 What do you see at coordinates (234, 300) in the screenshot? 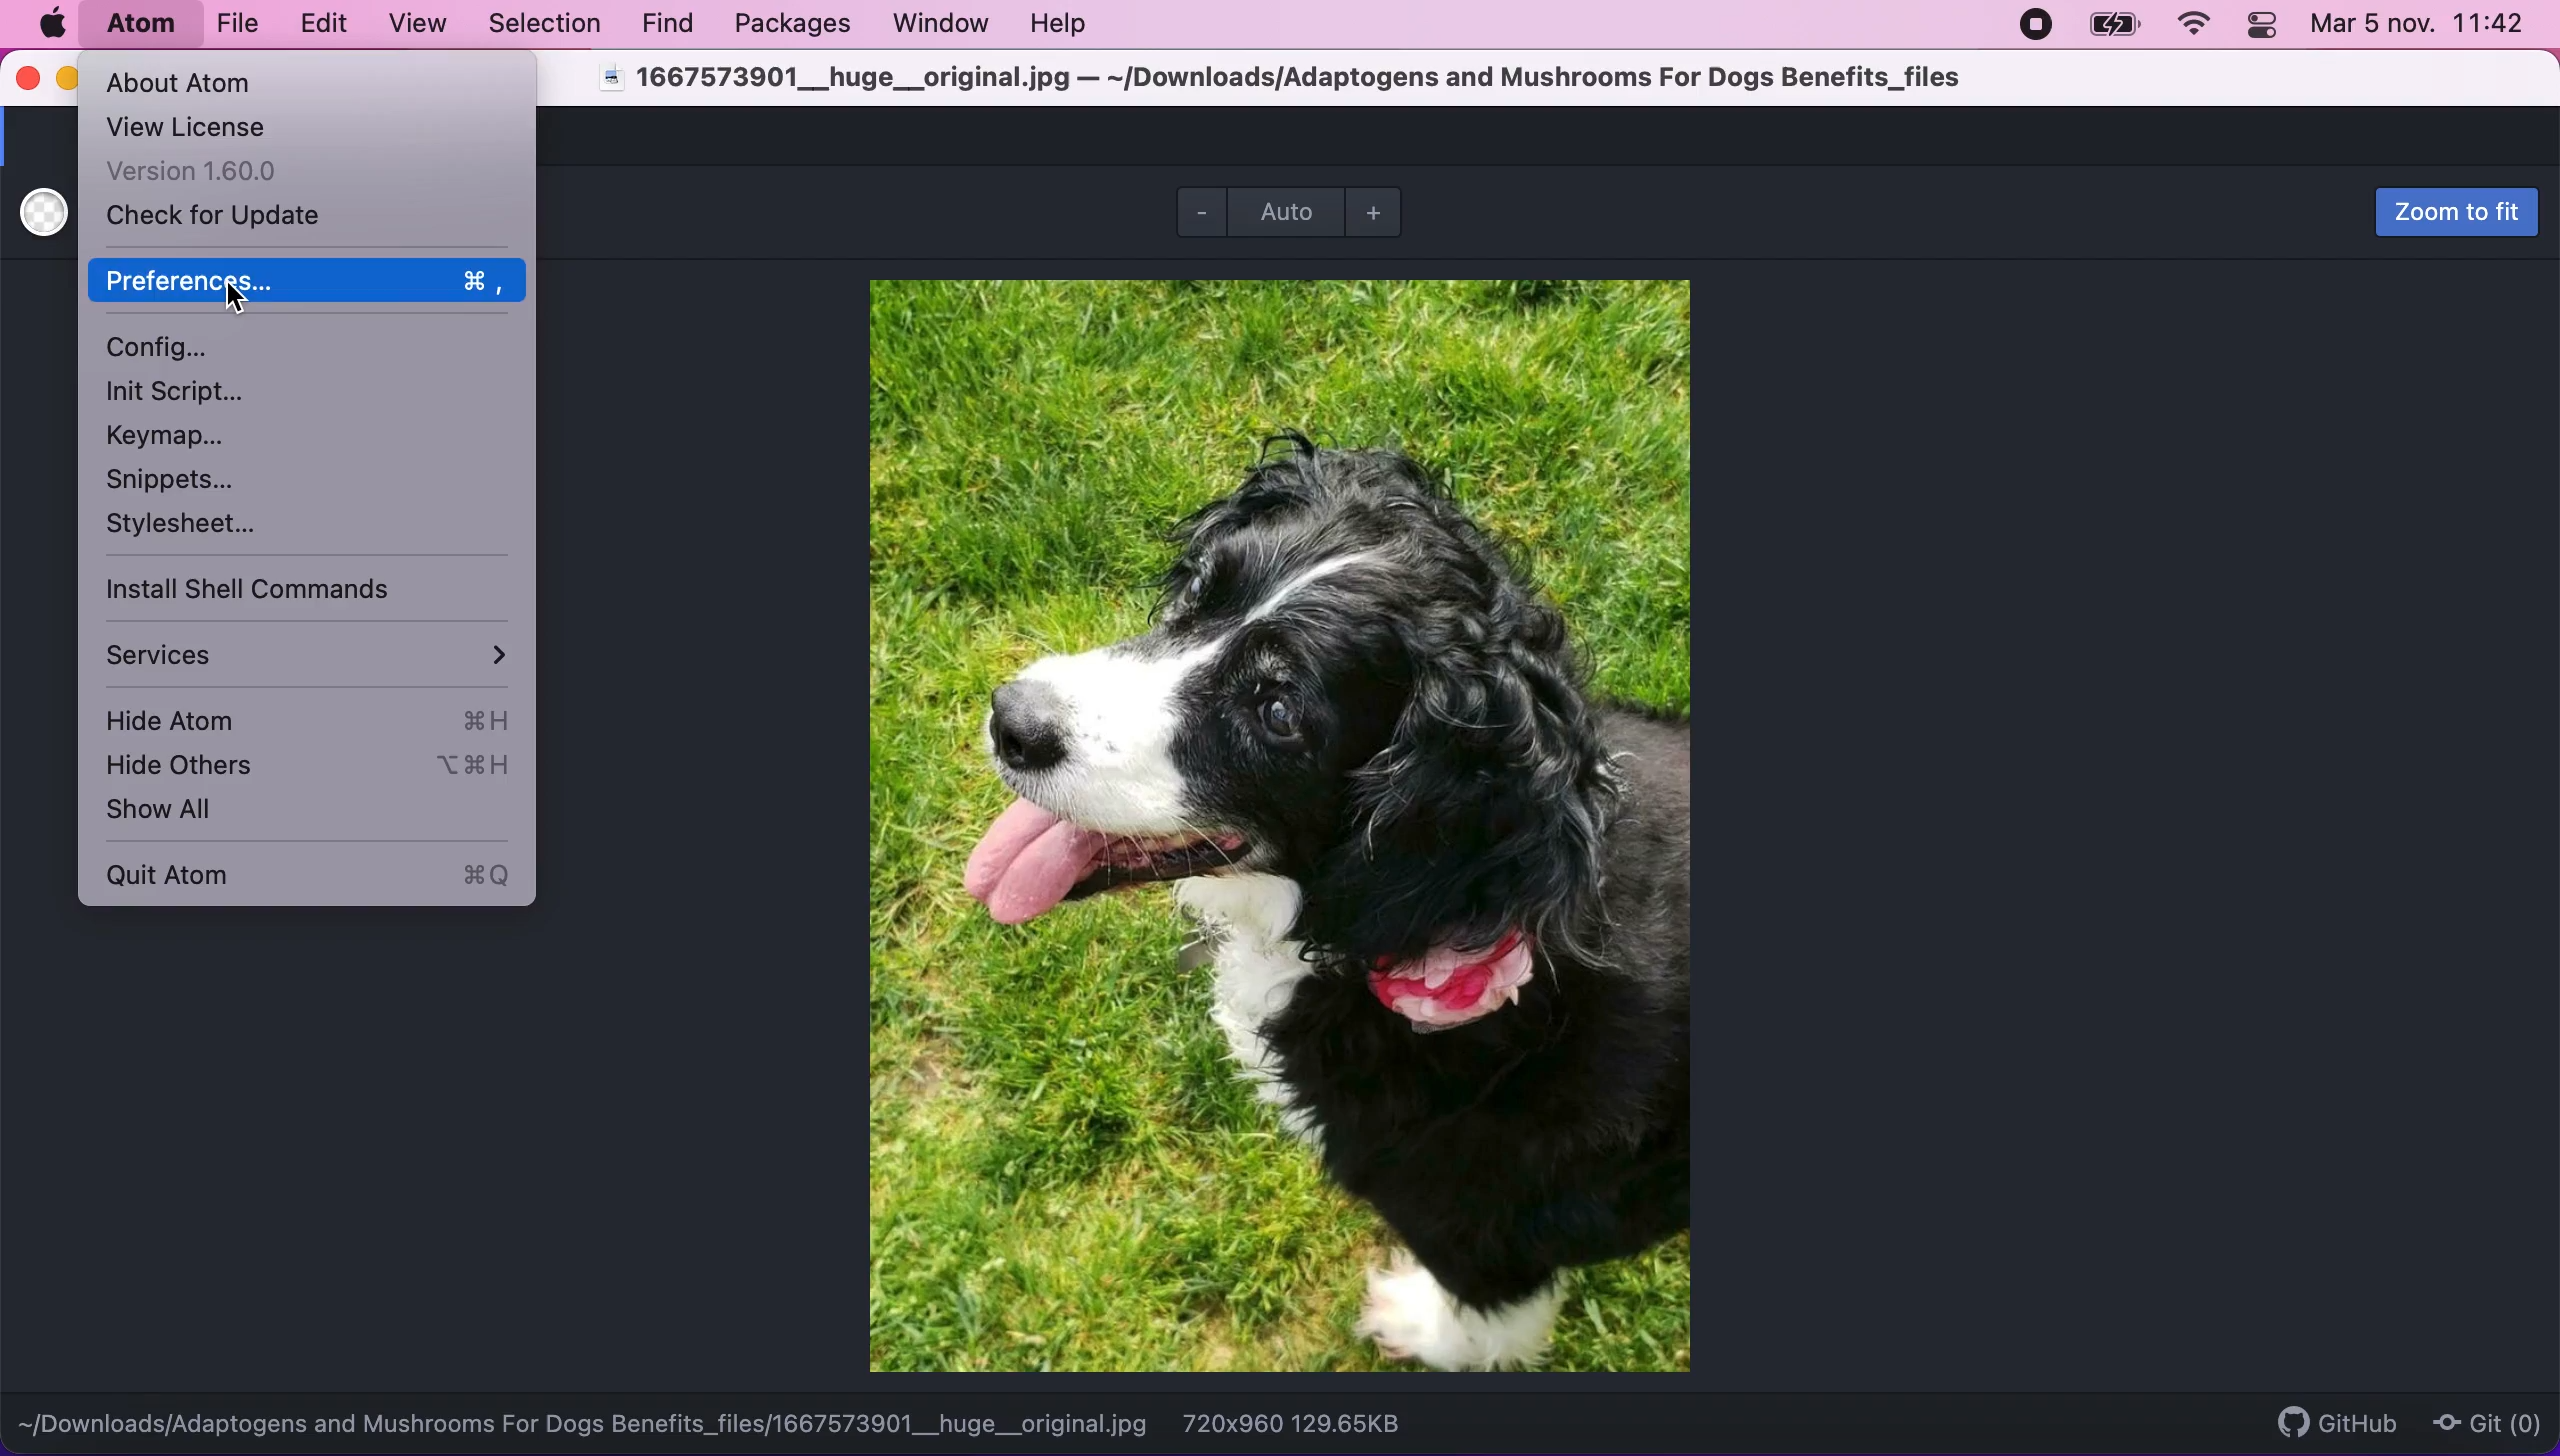
I see `cursor` at bounding box center [234, 300].